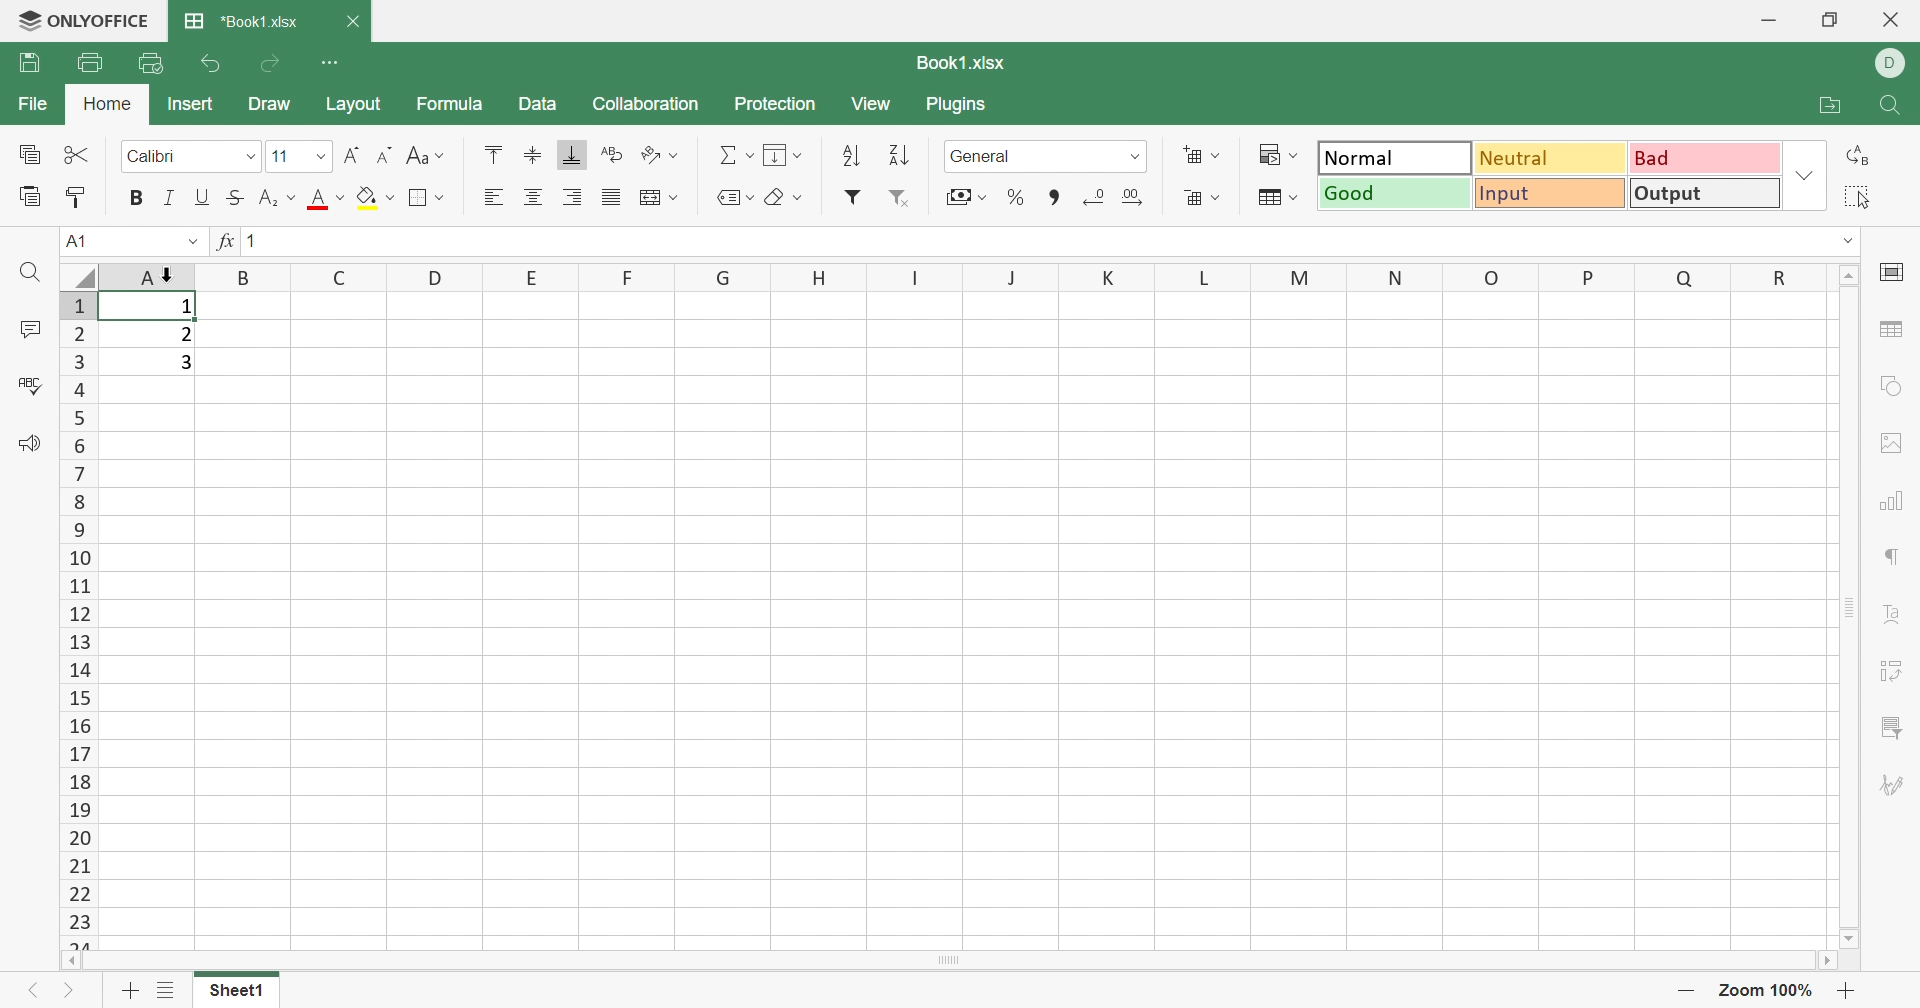 The height and width of the screenshot is (1008, 1920). What do you see at coordinates (955, 104) in the screenshot?
I see `Plugins` at bounding box center [955, 104].